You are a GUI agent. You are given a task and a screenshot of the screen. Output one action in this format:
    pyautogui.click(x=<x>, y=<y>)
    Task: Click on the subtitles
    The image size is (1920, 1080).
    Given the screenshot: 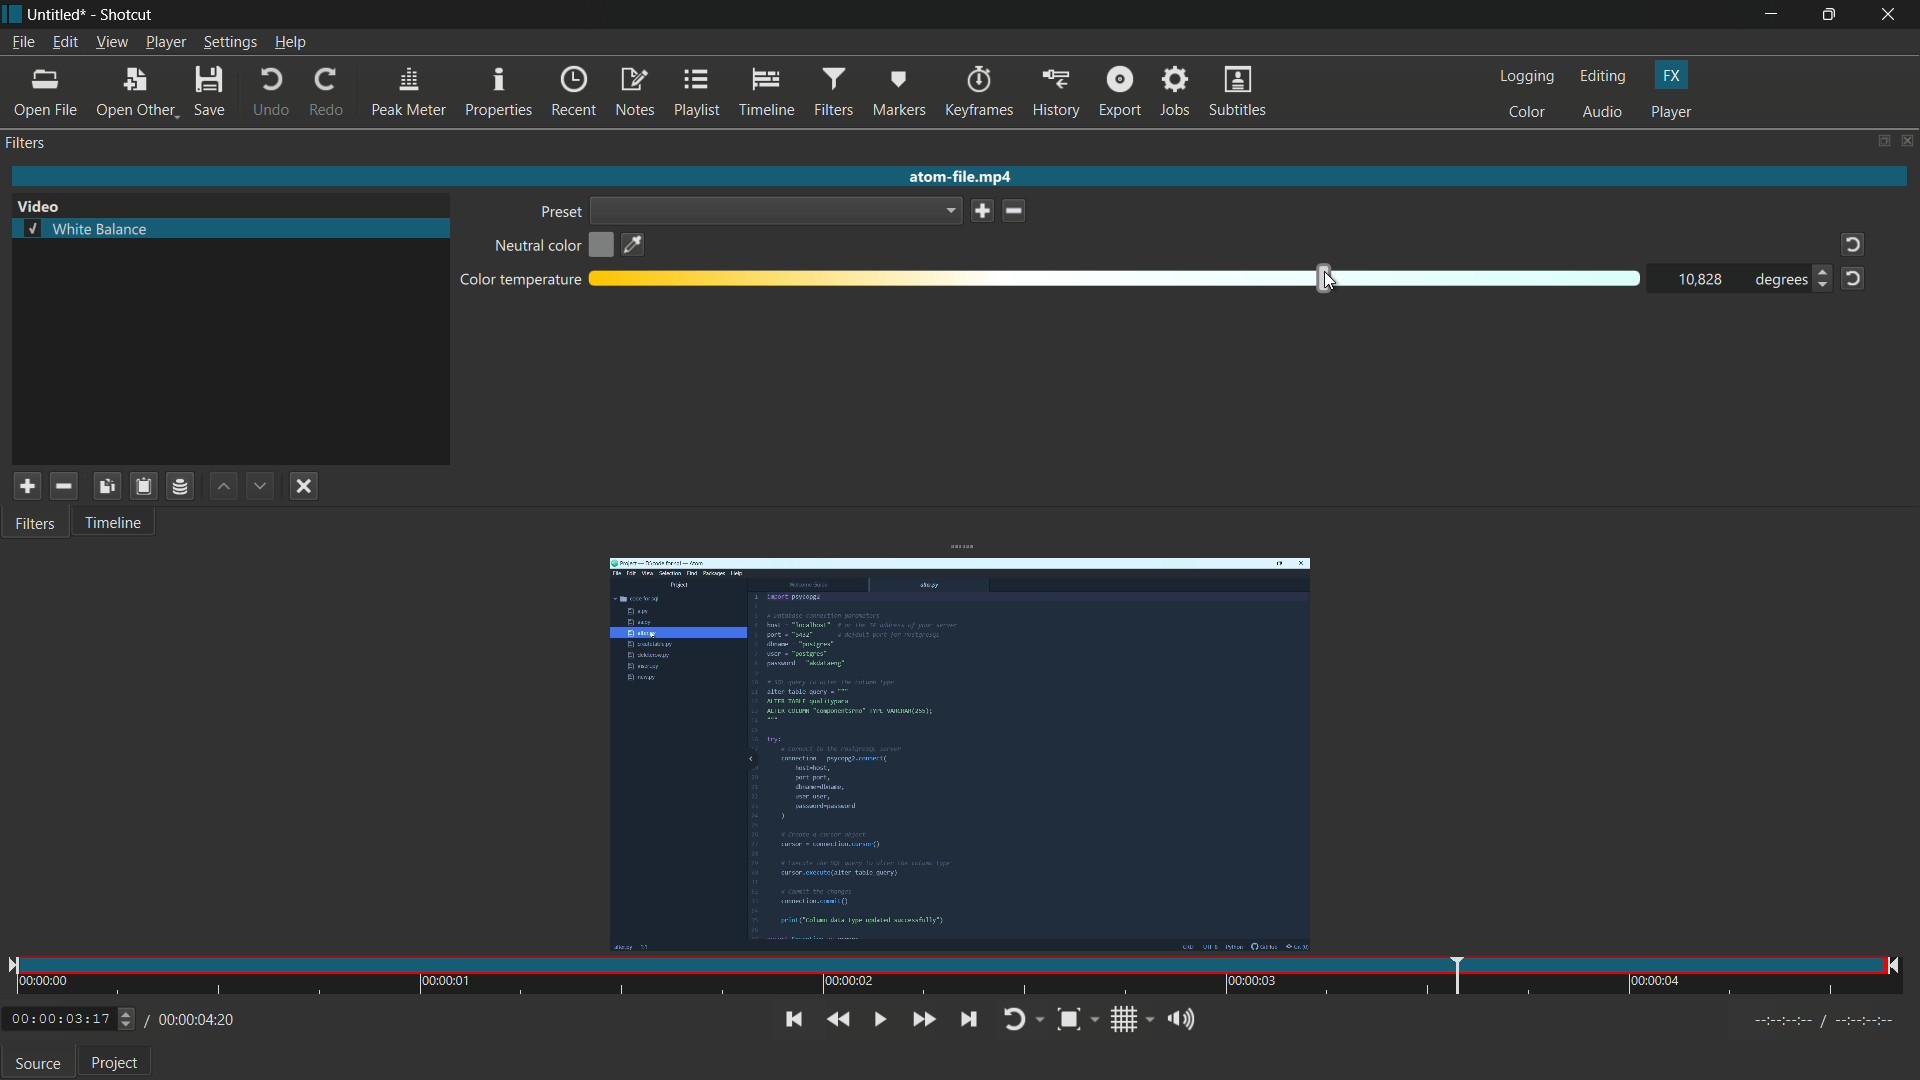 What is the action you would take?
    pyautogui.click(x=1238, y=90)
    